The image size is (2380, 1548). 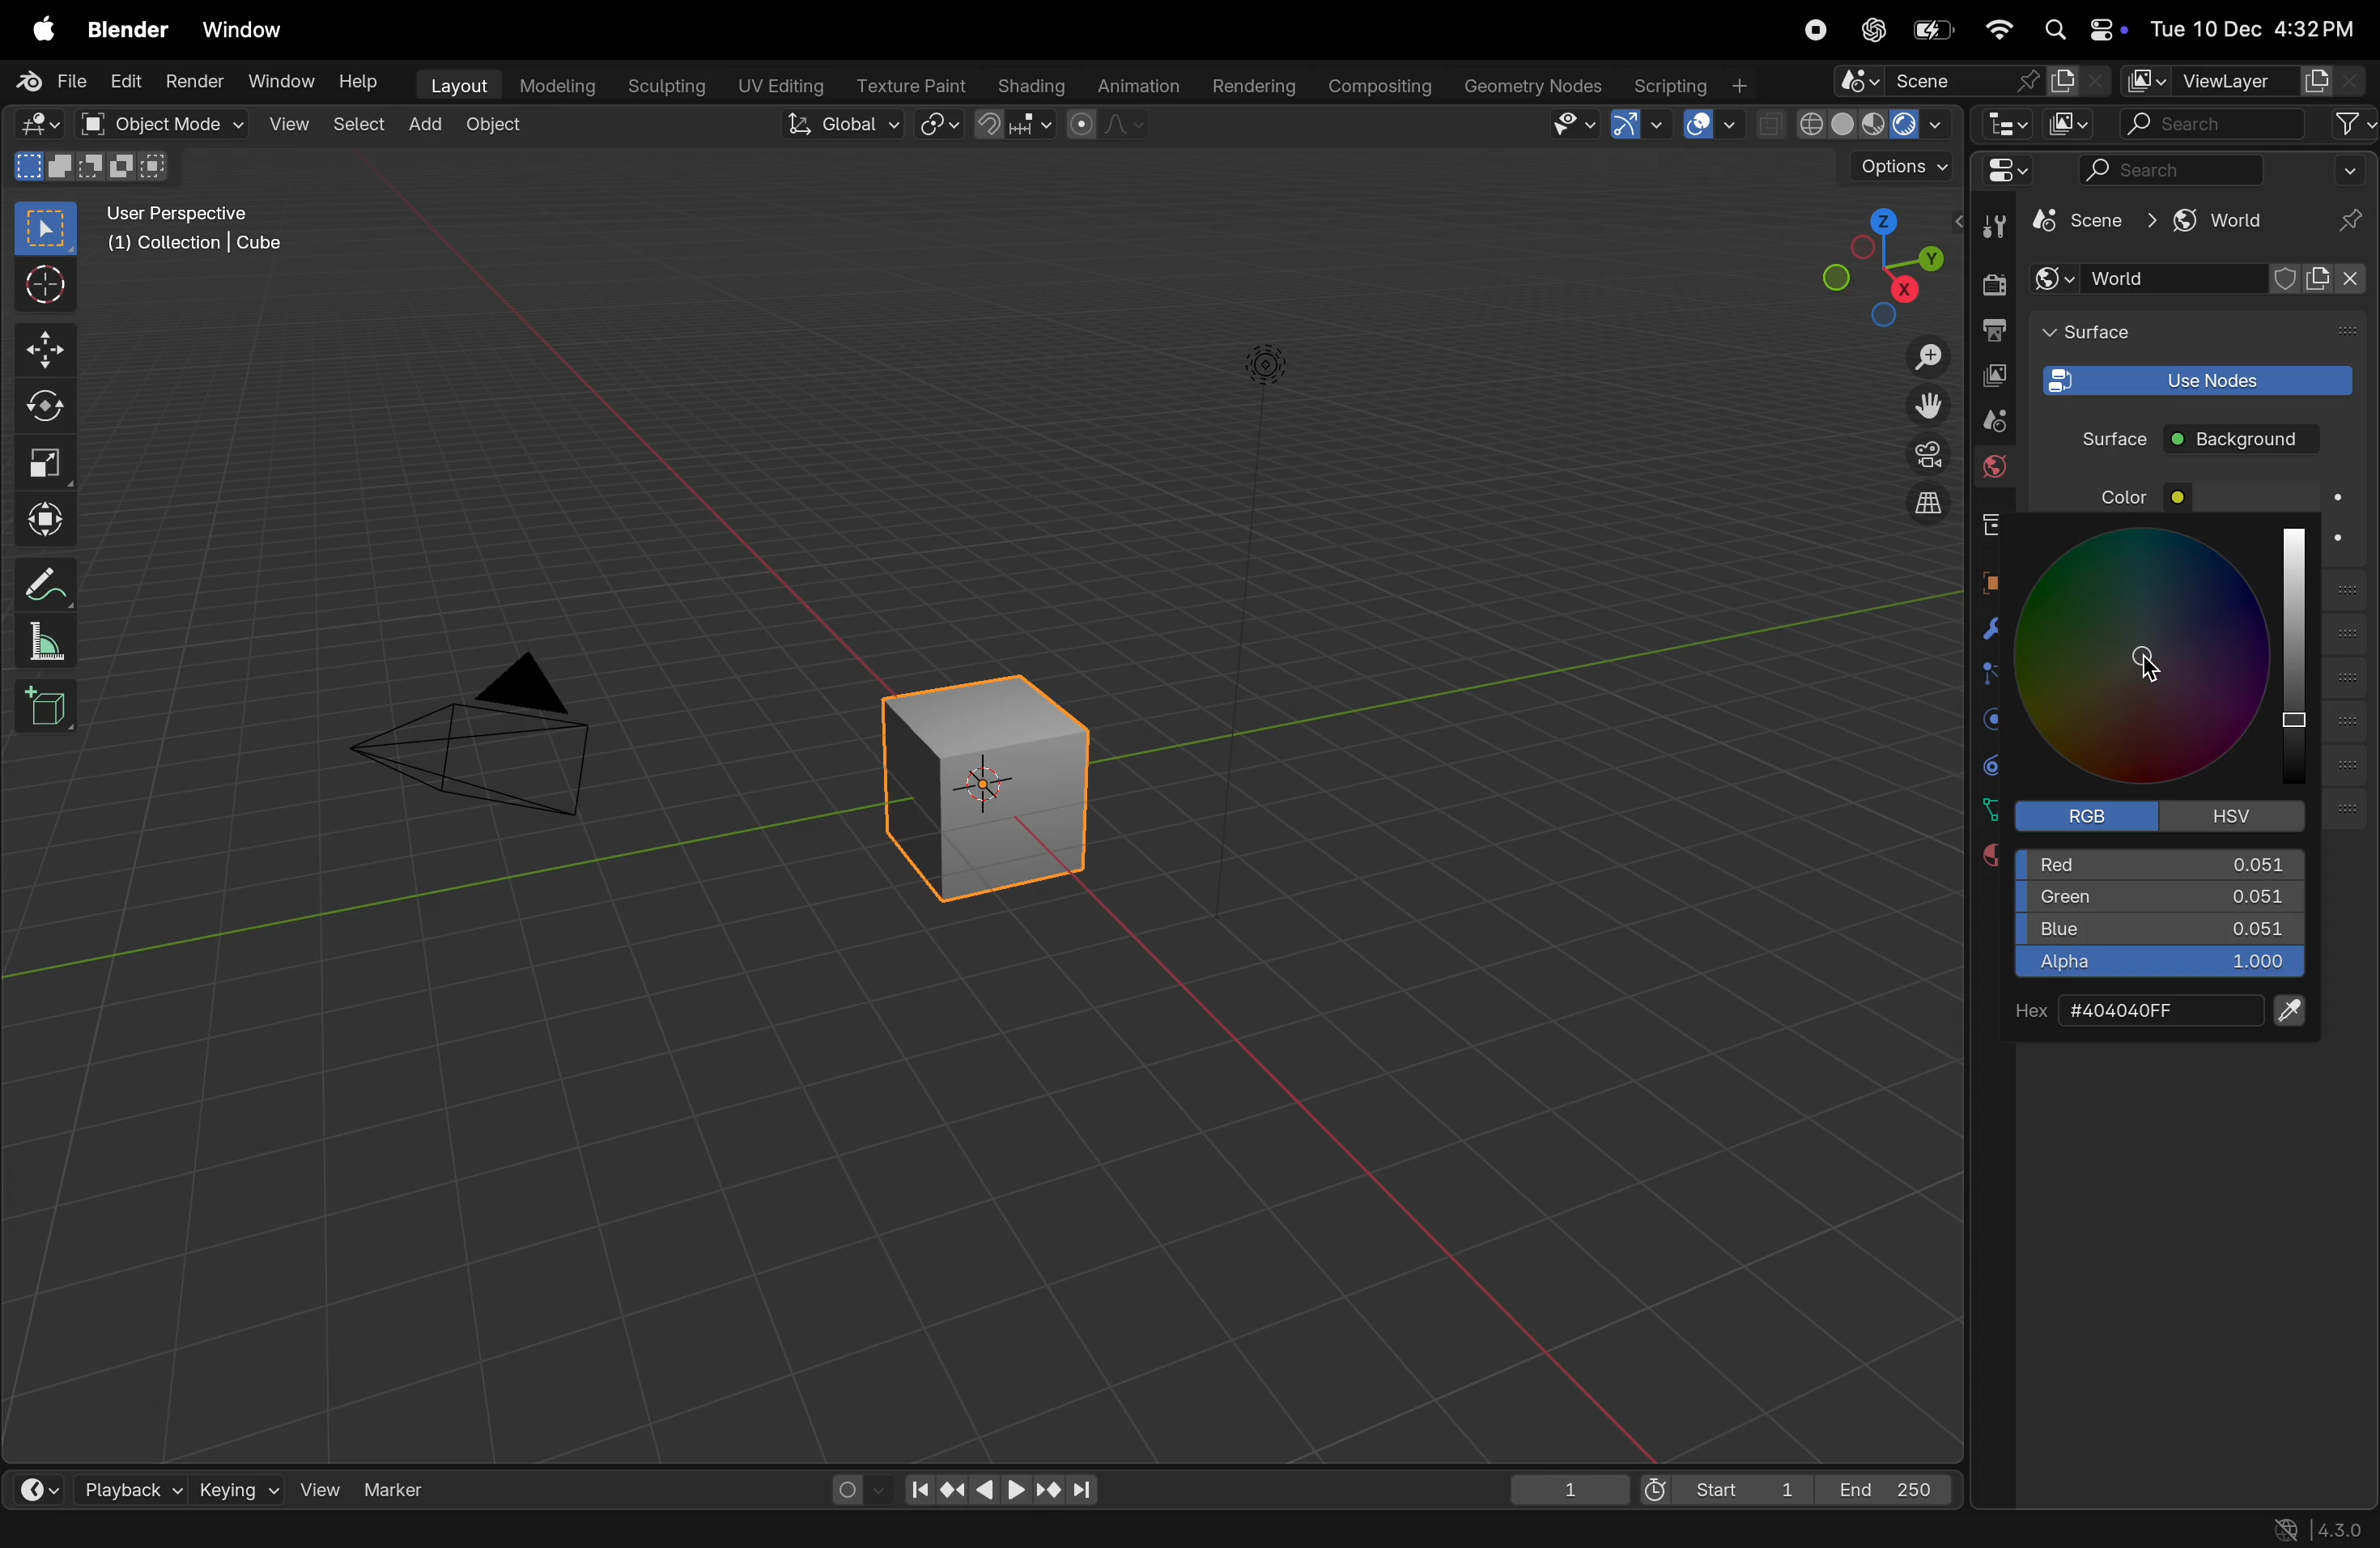 What do you see at coordinates (48, 705) in the screenshot?
I see `add cube` at bounding box center [48, 705].